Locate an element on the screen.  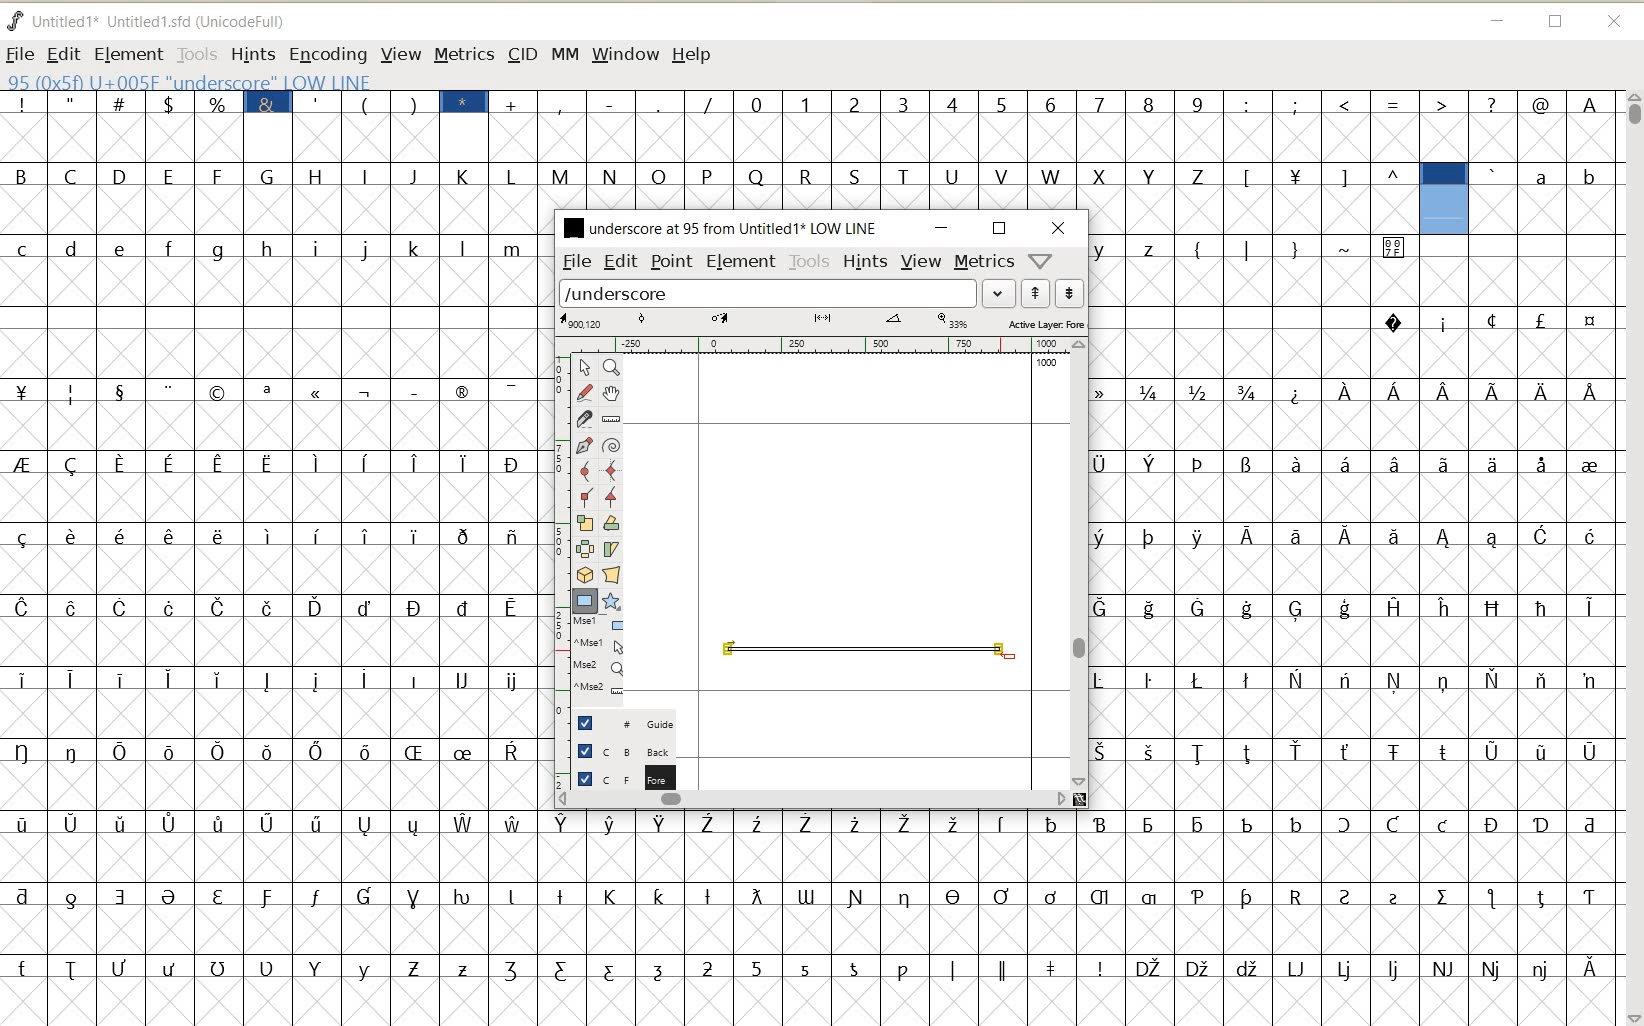
show previous word list is located at coordinates (1036, 293).